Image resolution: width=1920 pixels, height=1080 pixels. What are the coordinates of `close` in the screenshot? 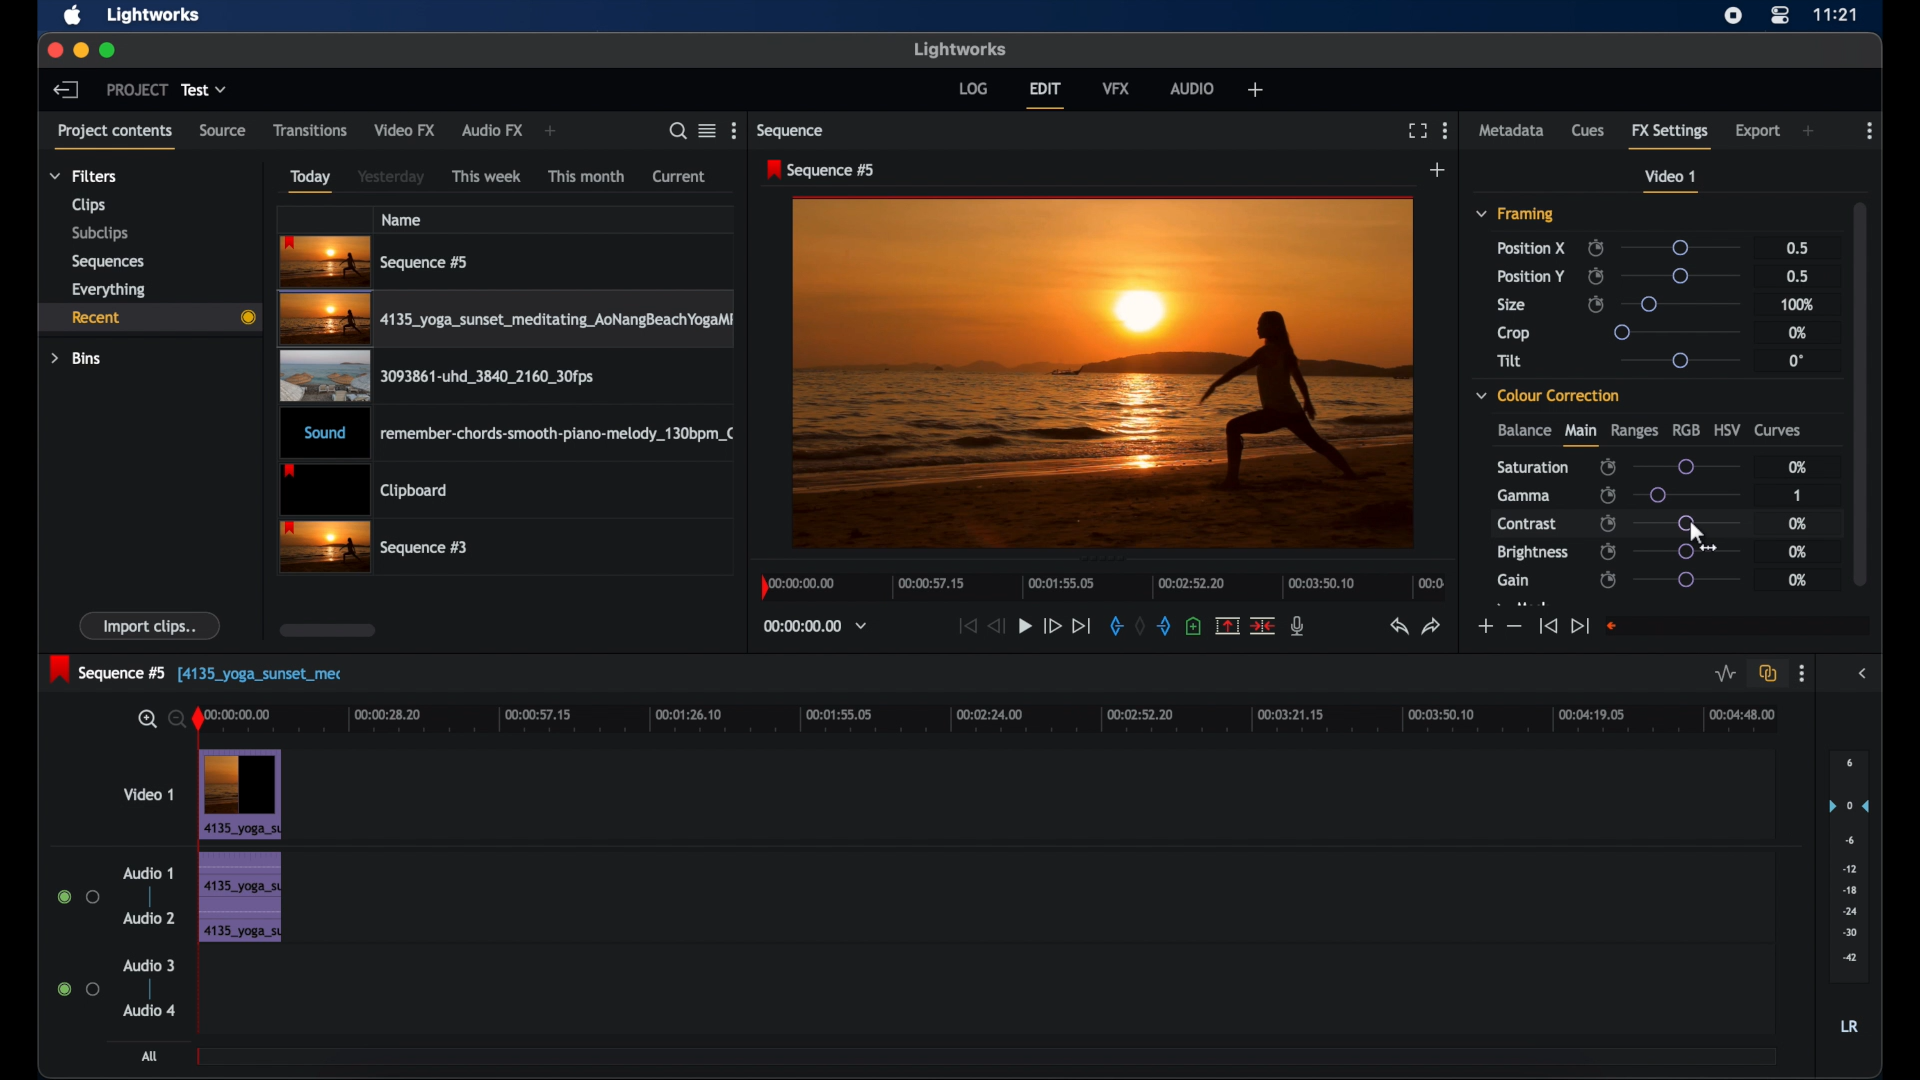 It's located at (53, 49).